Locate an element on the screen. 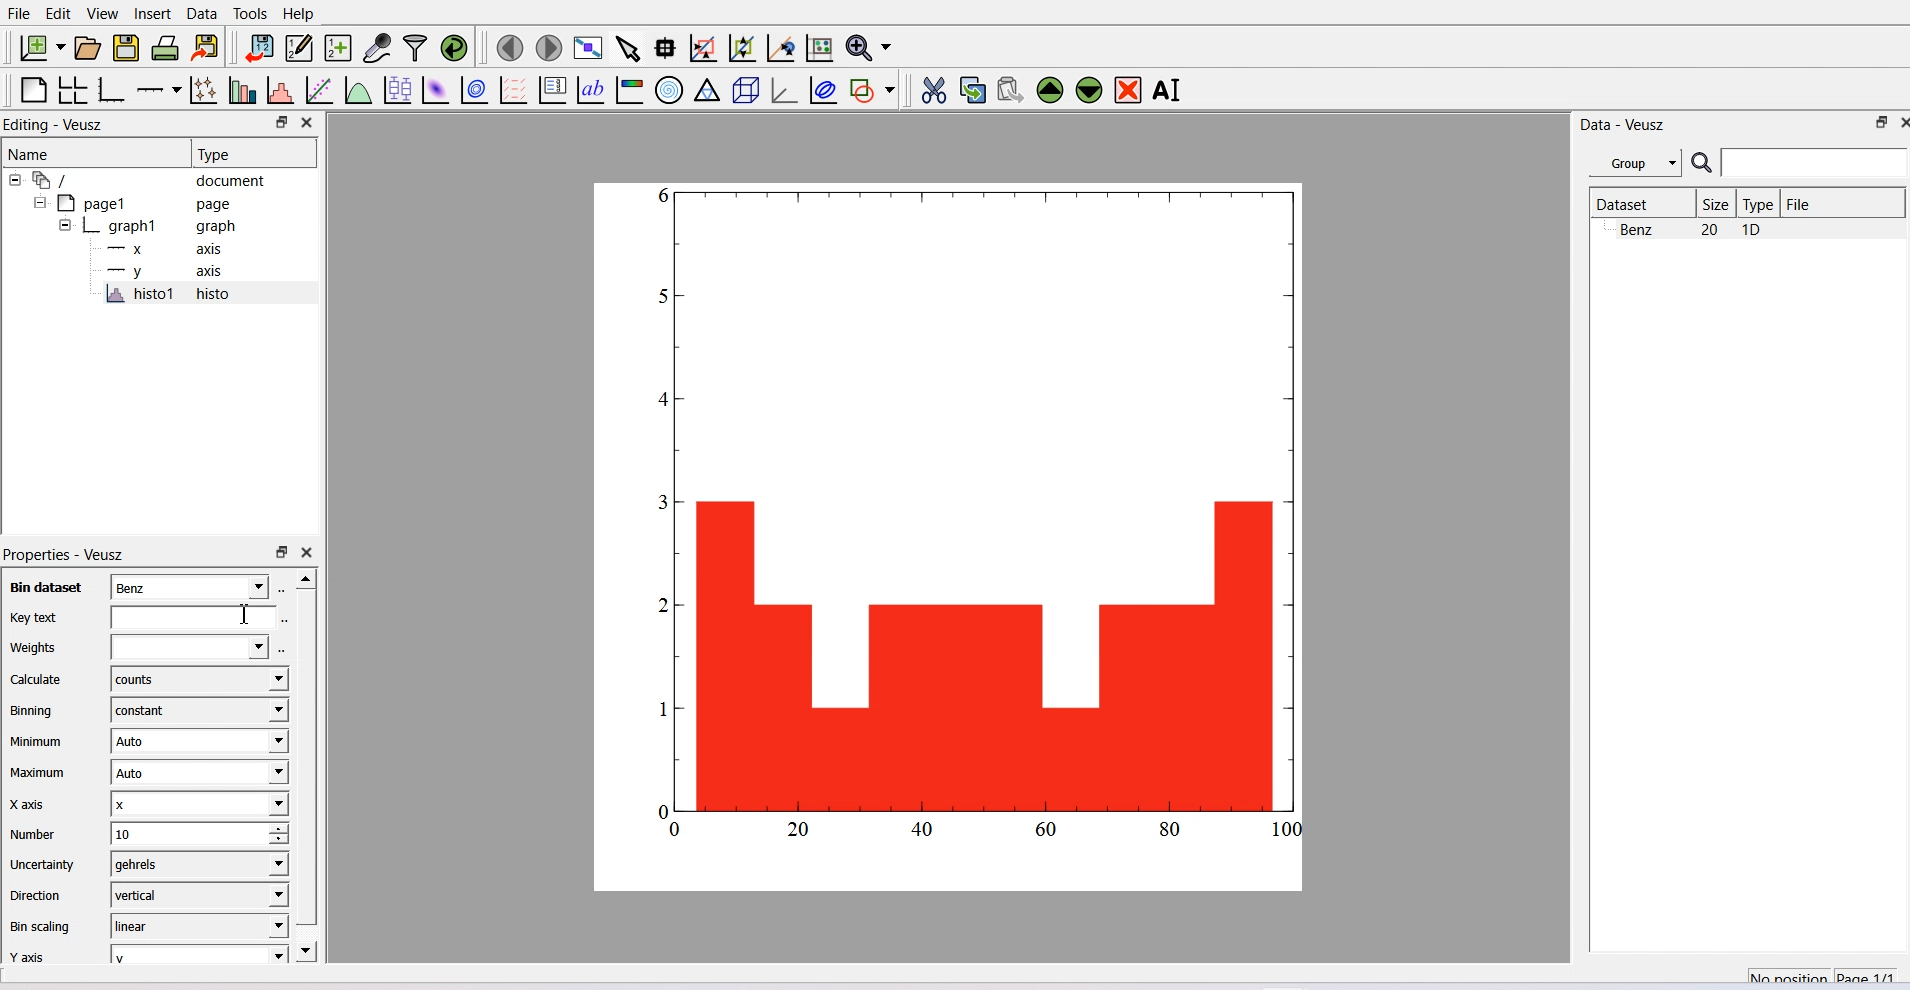 The height and width of the screenshot is (990, 1910). Import data is located at coordinates (259, 47).